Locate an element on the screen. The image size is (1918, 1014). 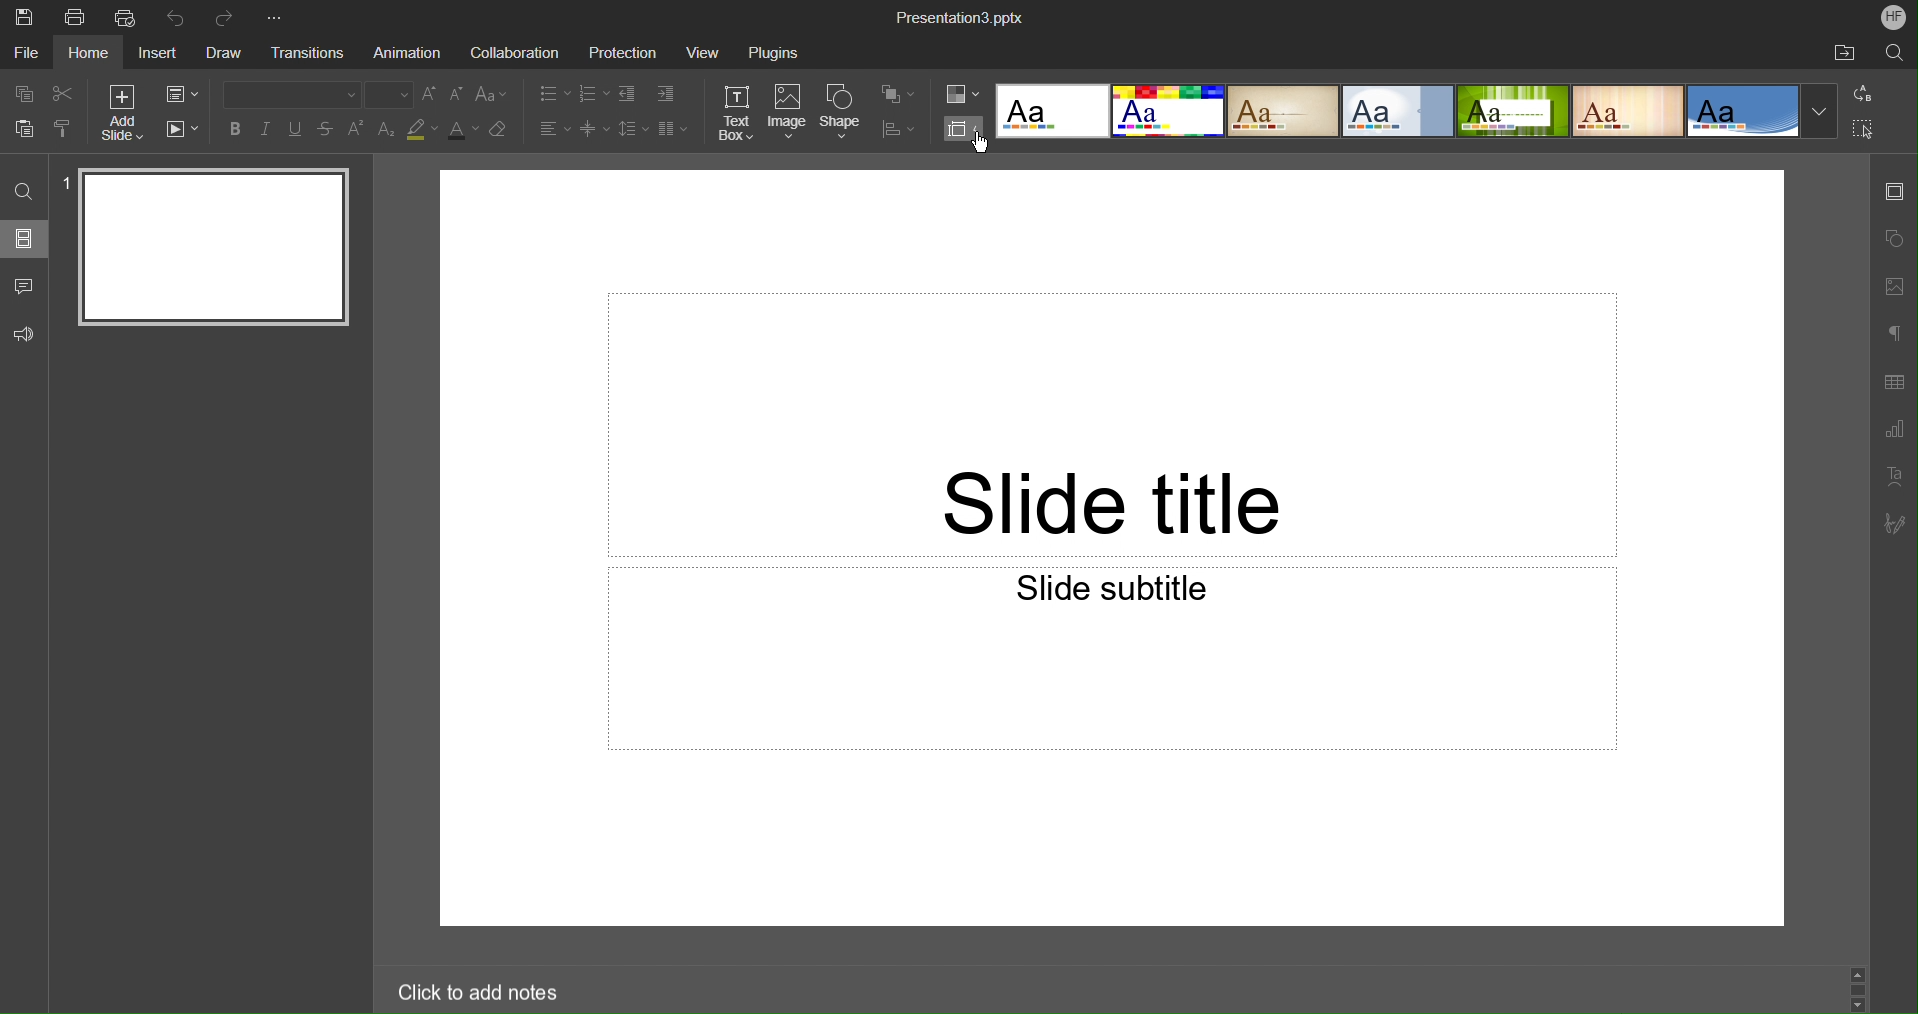
Cursor is located at coordinates (984, 148).